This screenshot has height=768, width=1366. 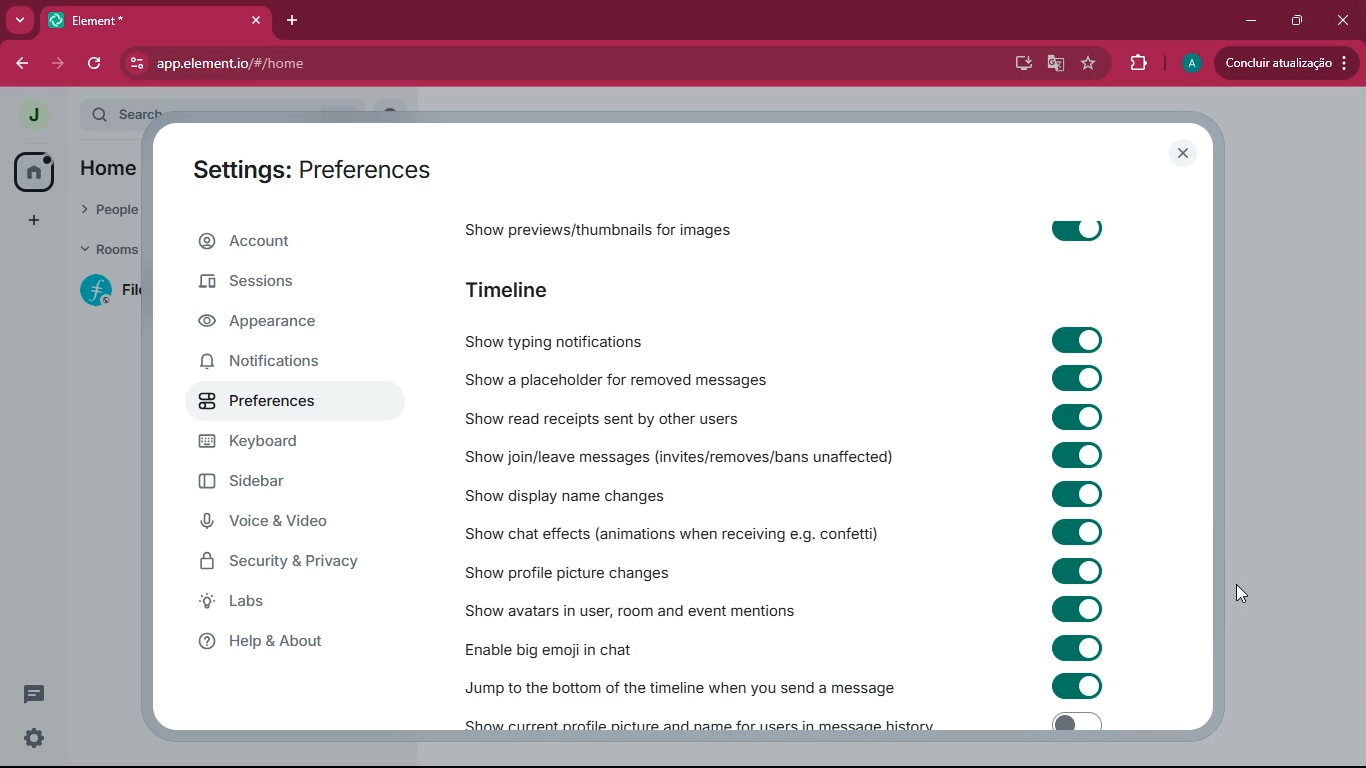 I want to click on settings, so click(x=37, y=739).